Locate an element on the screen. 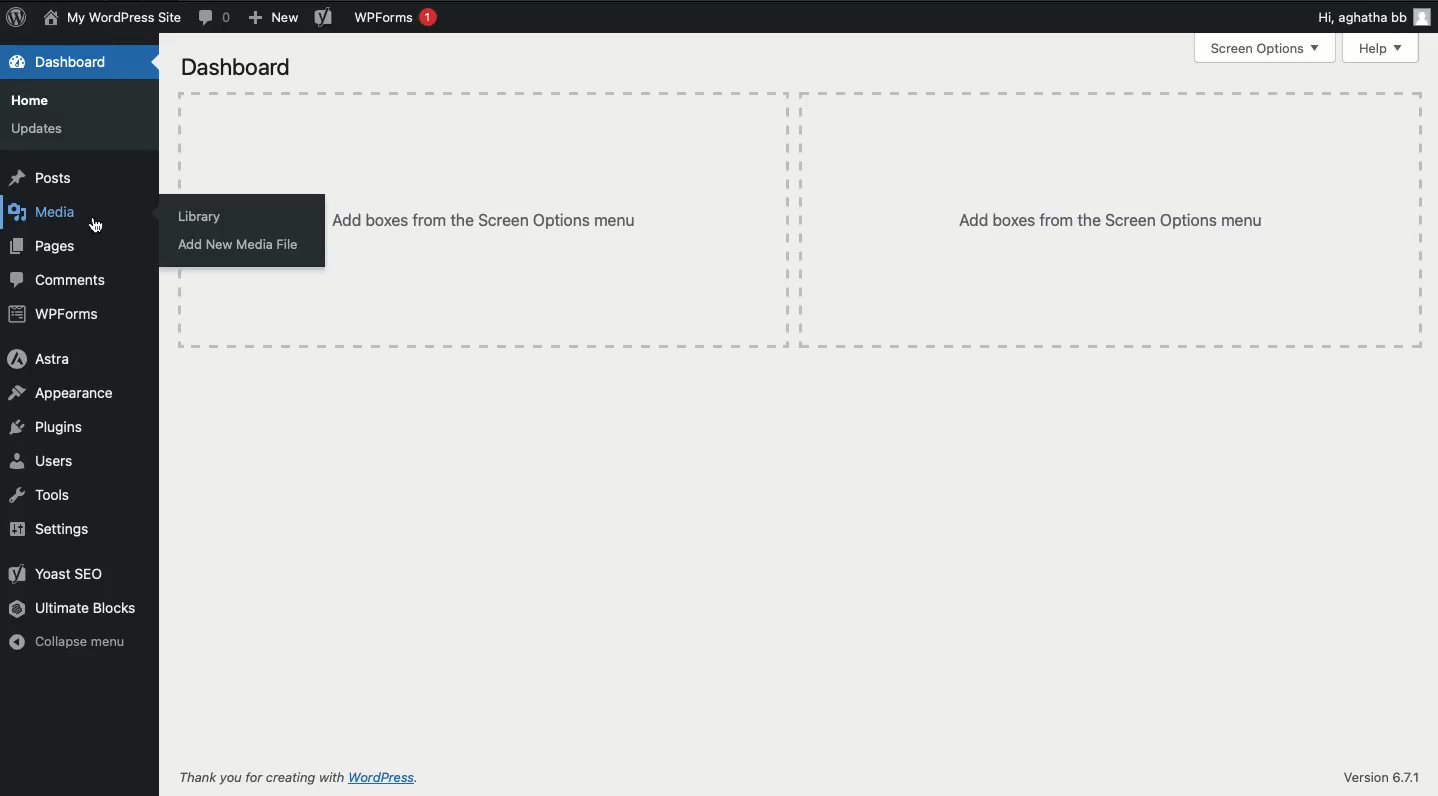 This screenshot has height=796, width=1438. Yoast SEO is located at coordinates (60, 572).